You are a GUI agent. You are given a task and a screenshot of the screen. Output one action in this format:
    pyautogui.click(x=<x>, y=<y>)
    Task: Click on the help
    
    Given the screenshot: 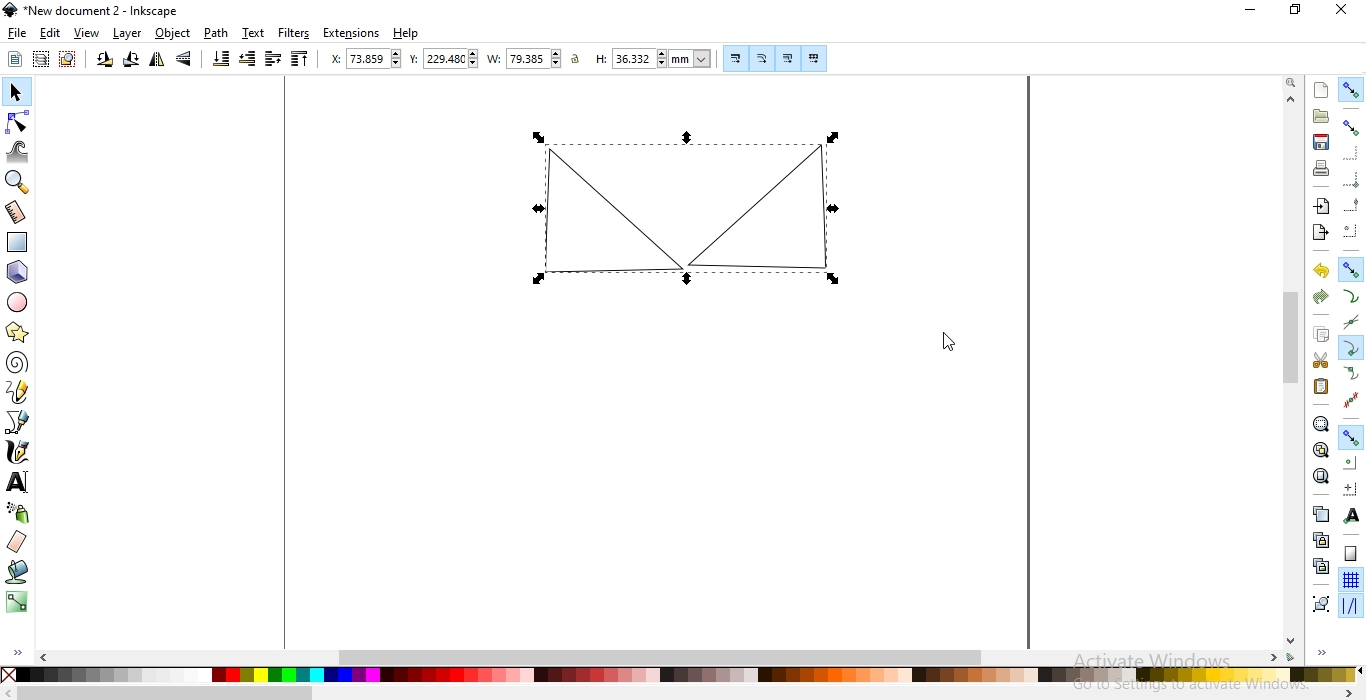 What is the action you would take?
    pyautogui.click(x=406, y=34)
    